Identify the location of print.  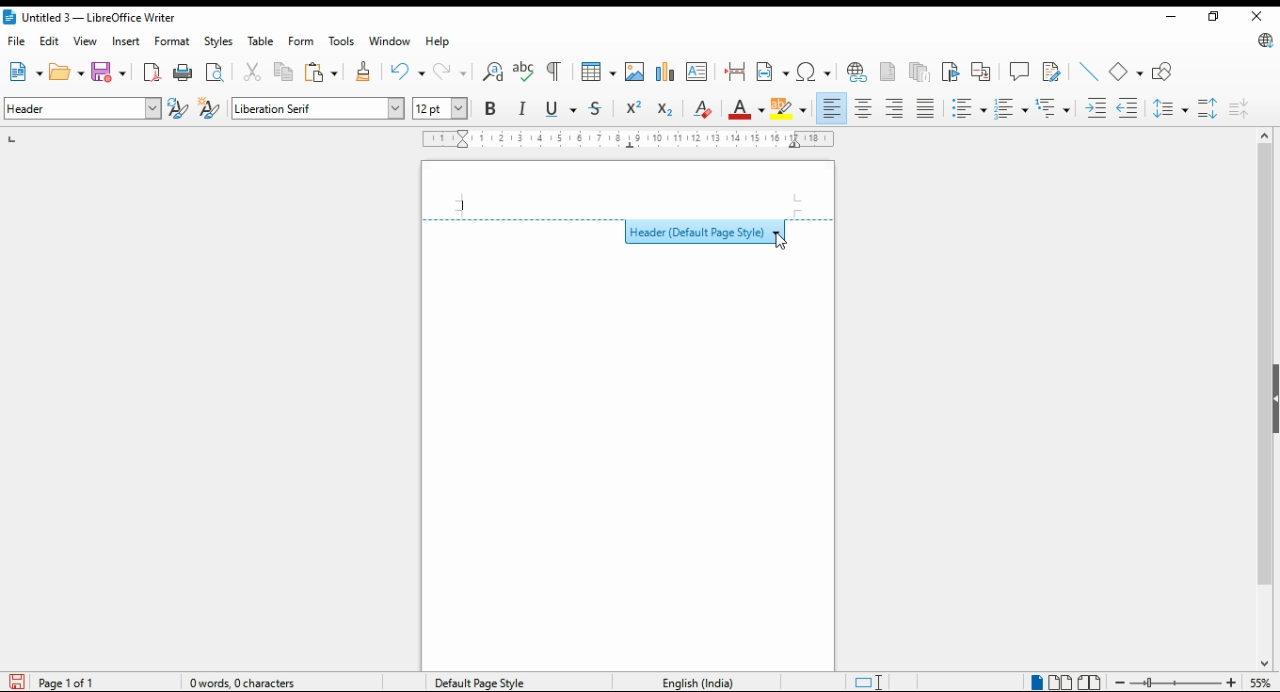
(184, 72).